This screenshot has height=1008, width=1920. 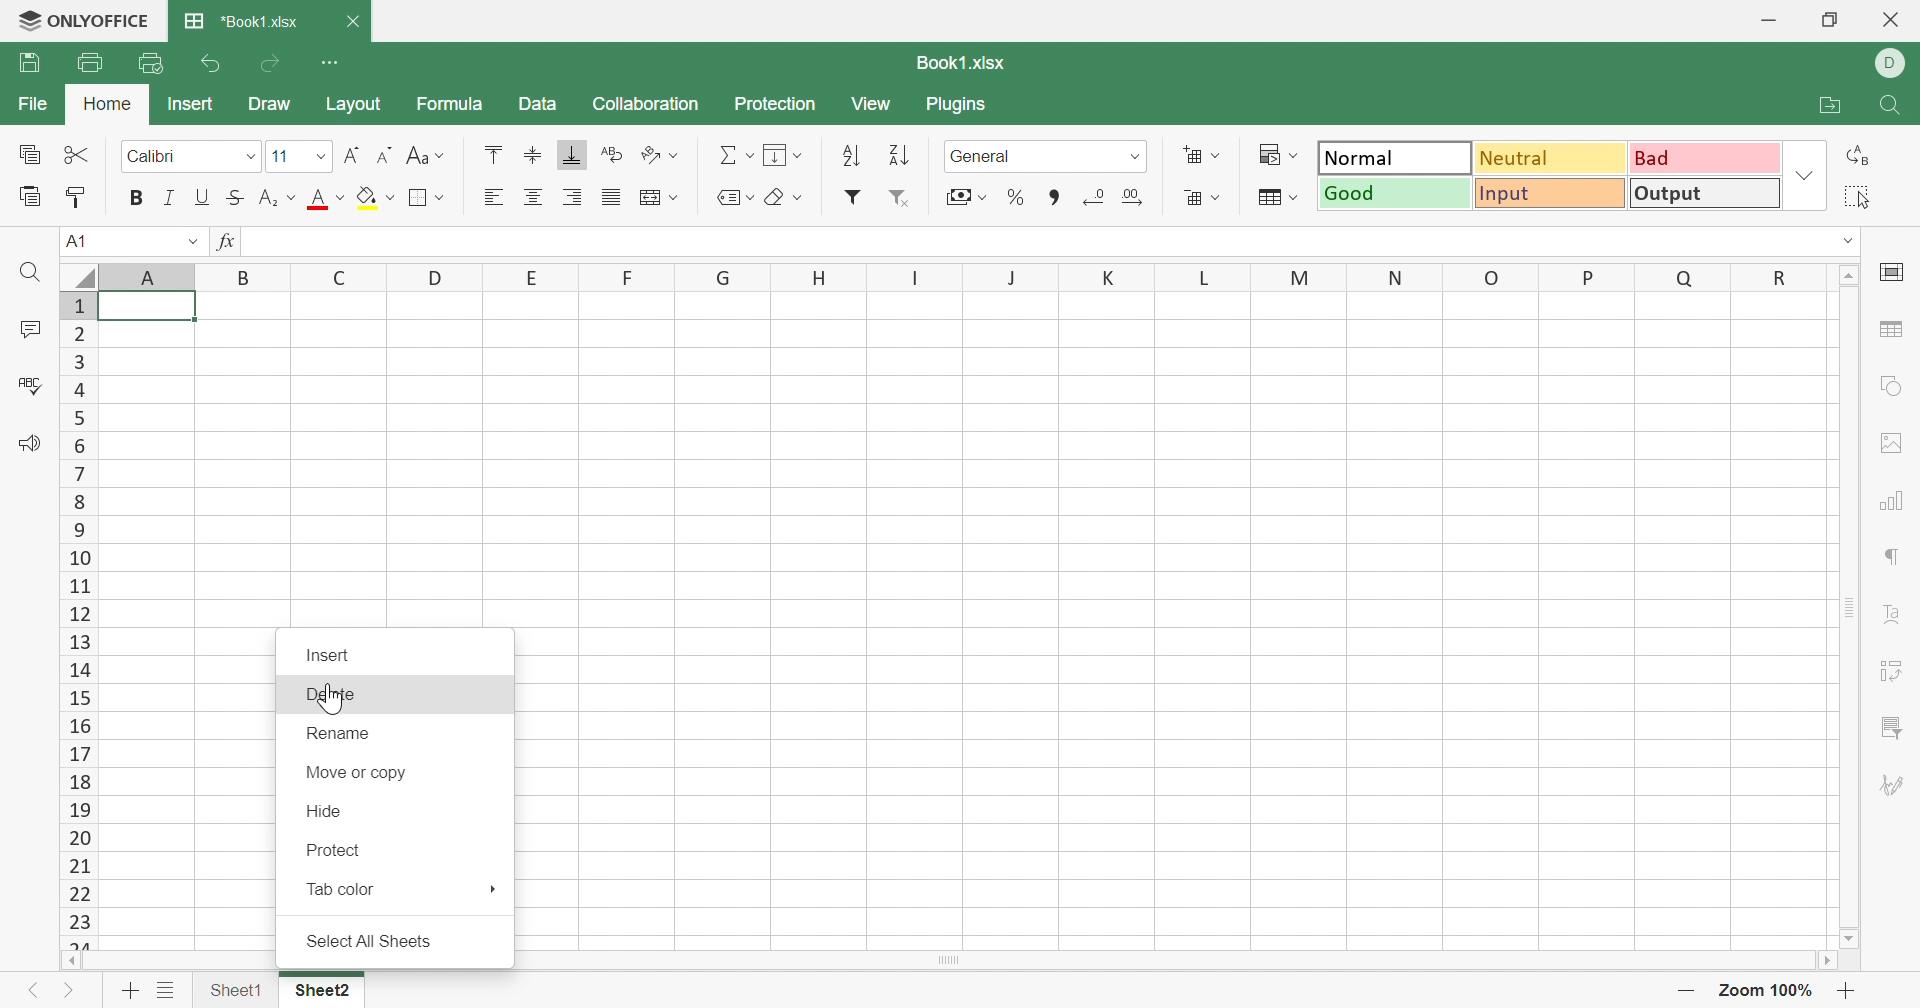 I want to click on next, so click(x=70, y=988).